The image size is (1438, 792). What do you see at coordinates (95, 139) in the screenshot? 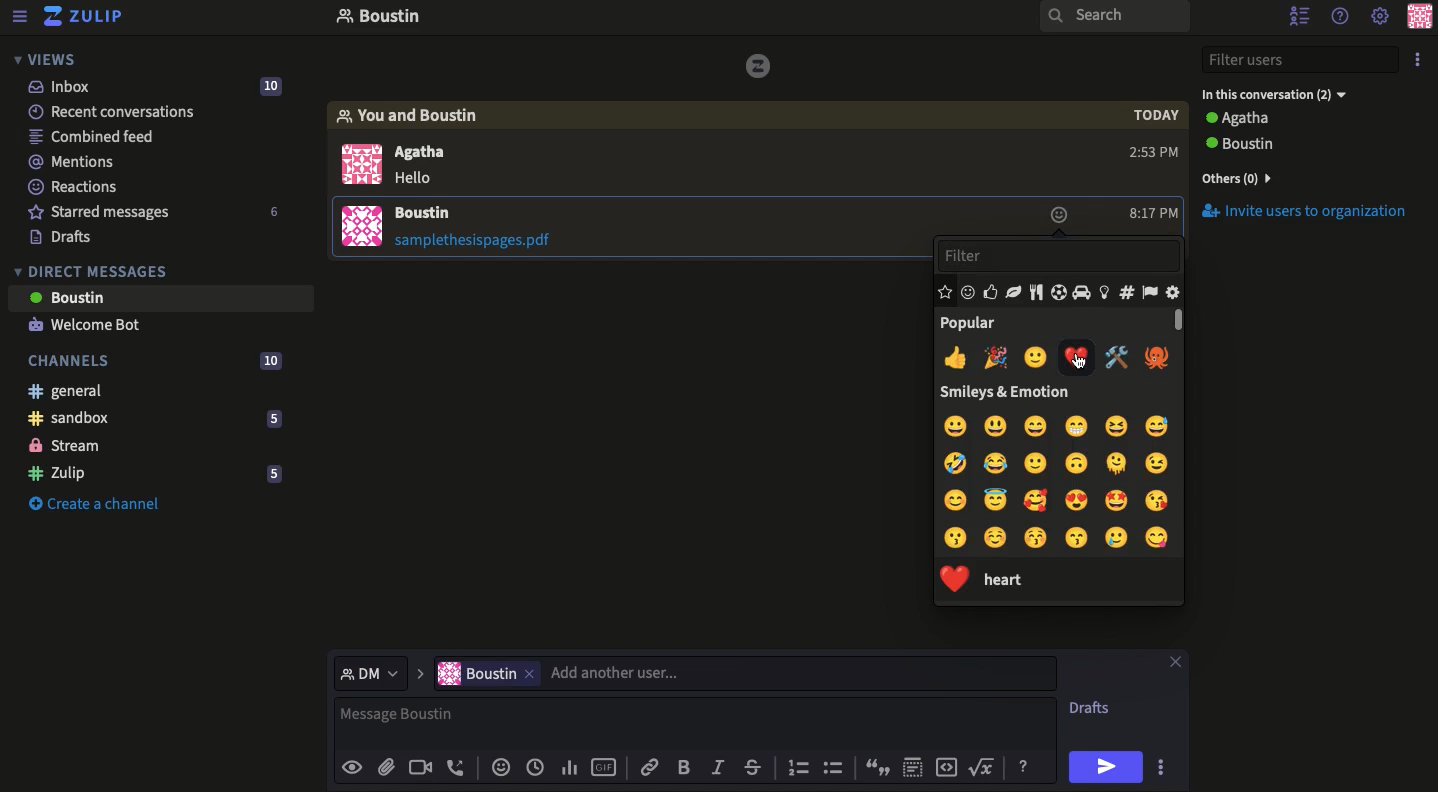
I see `Combined feed` at bounding box center [95, 139].